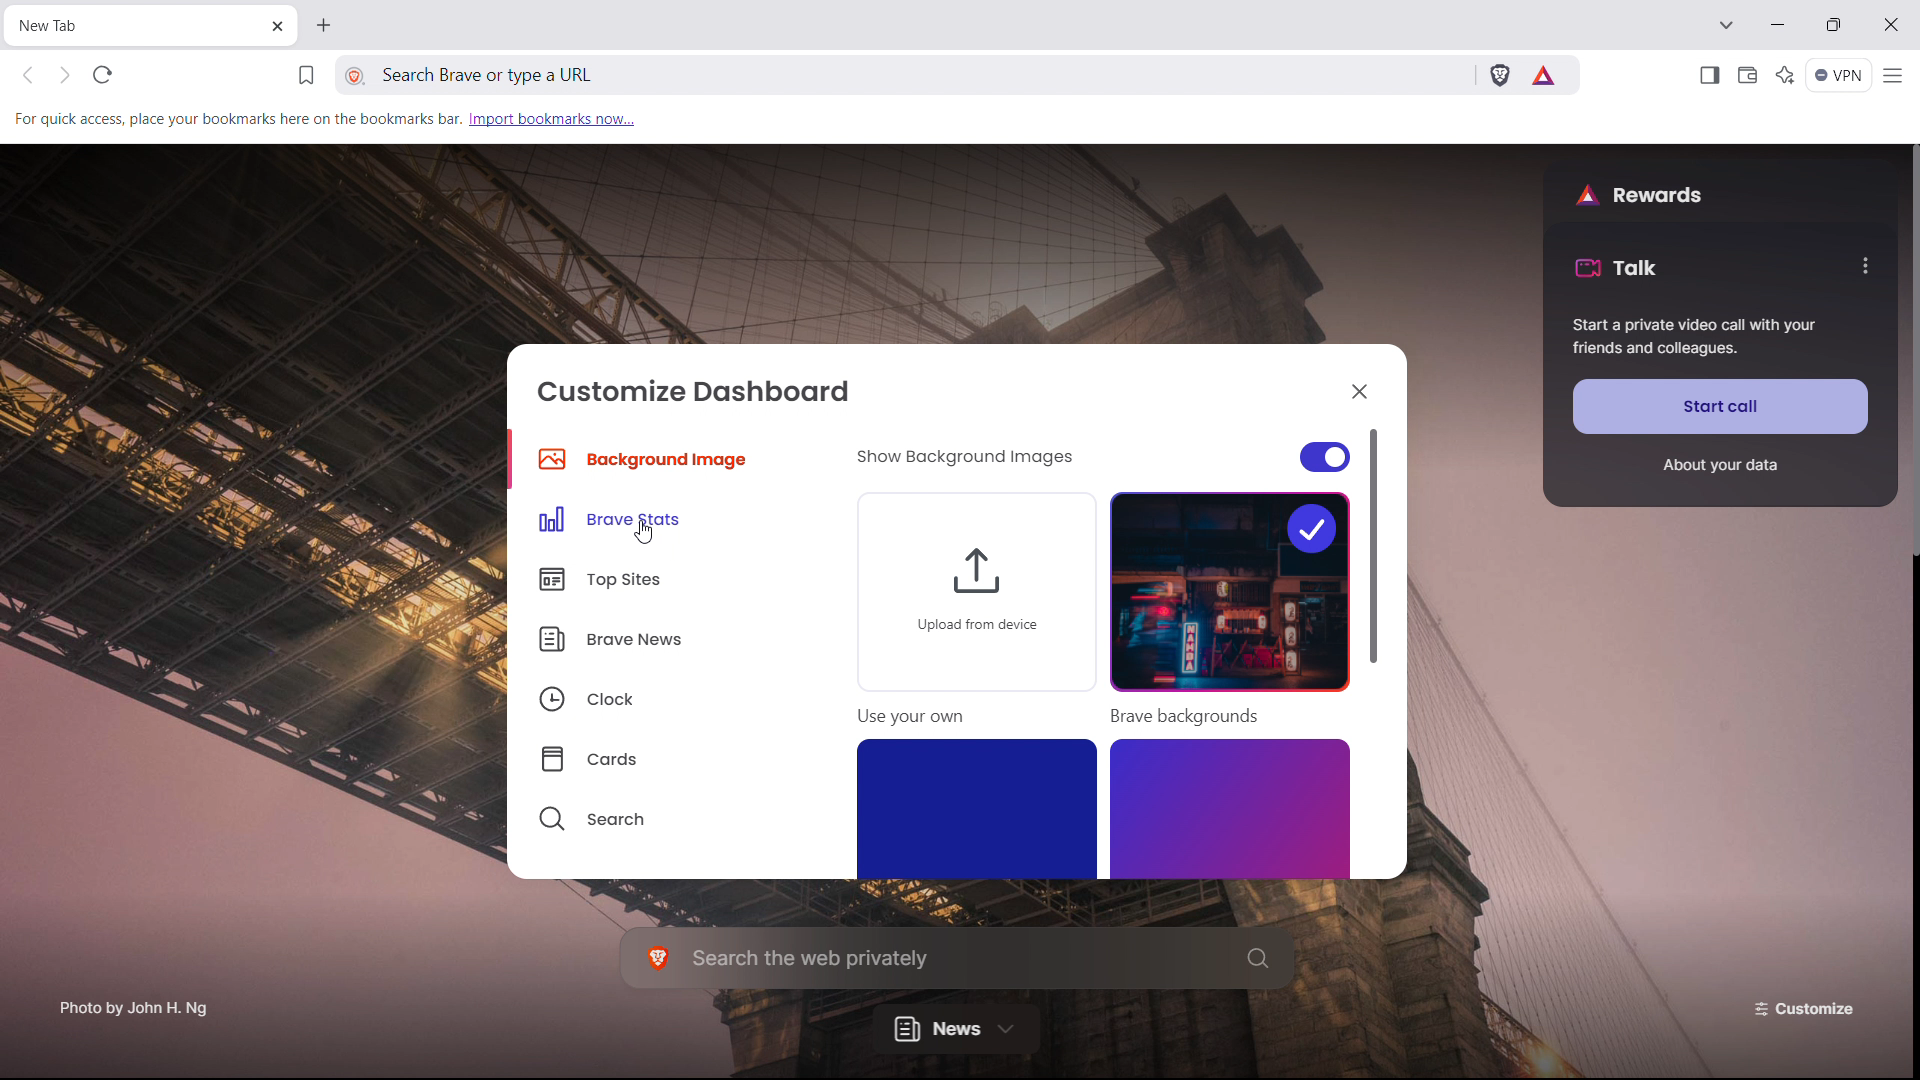 The image size is (1920, 1080). I want to click on search in tabs, so click(1725, 23).